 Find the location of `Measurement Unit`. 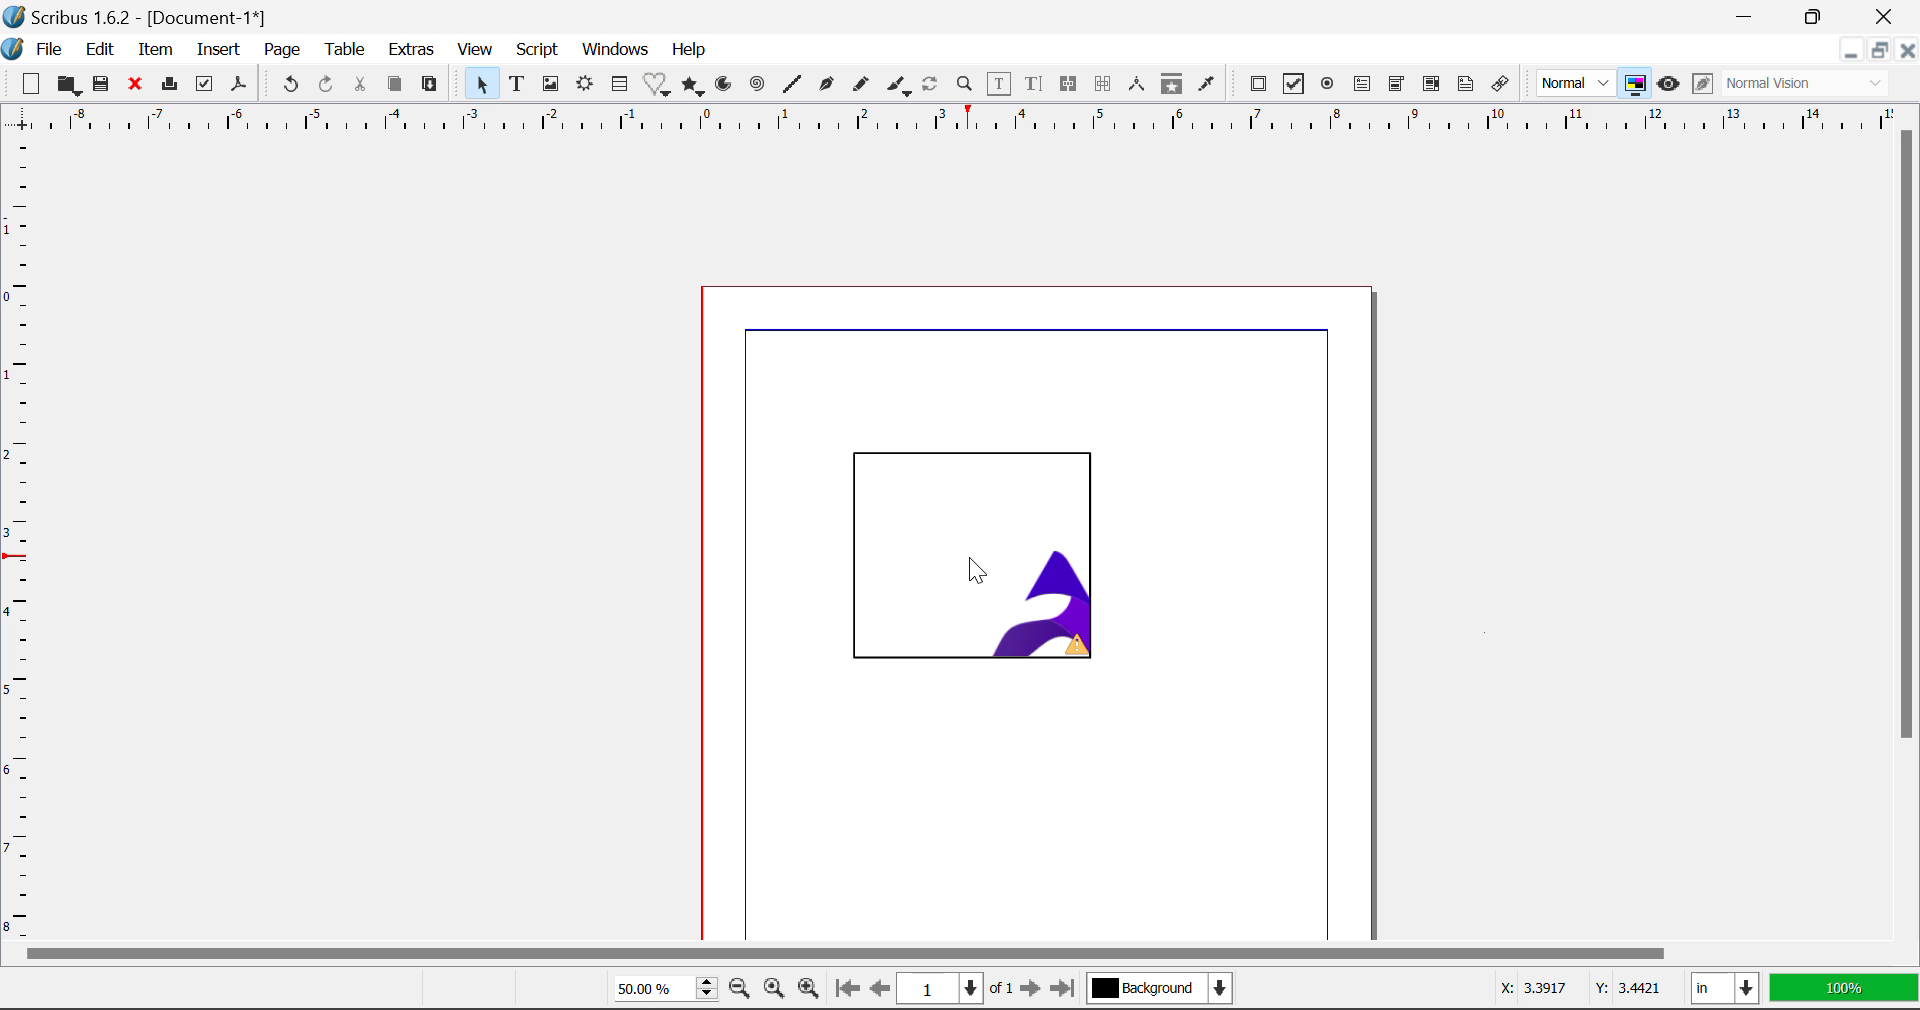

Measurement Unit is located at coordinates (1722, 987).